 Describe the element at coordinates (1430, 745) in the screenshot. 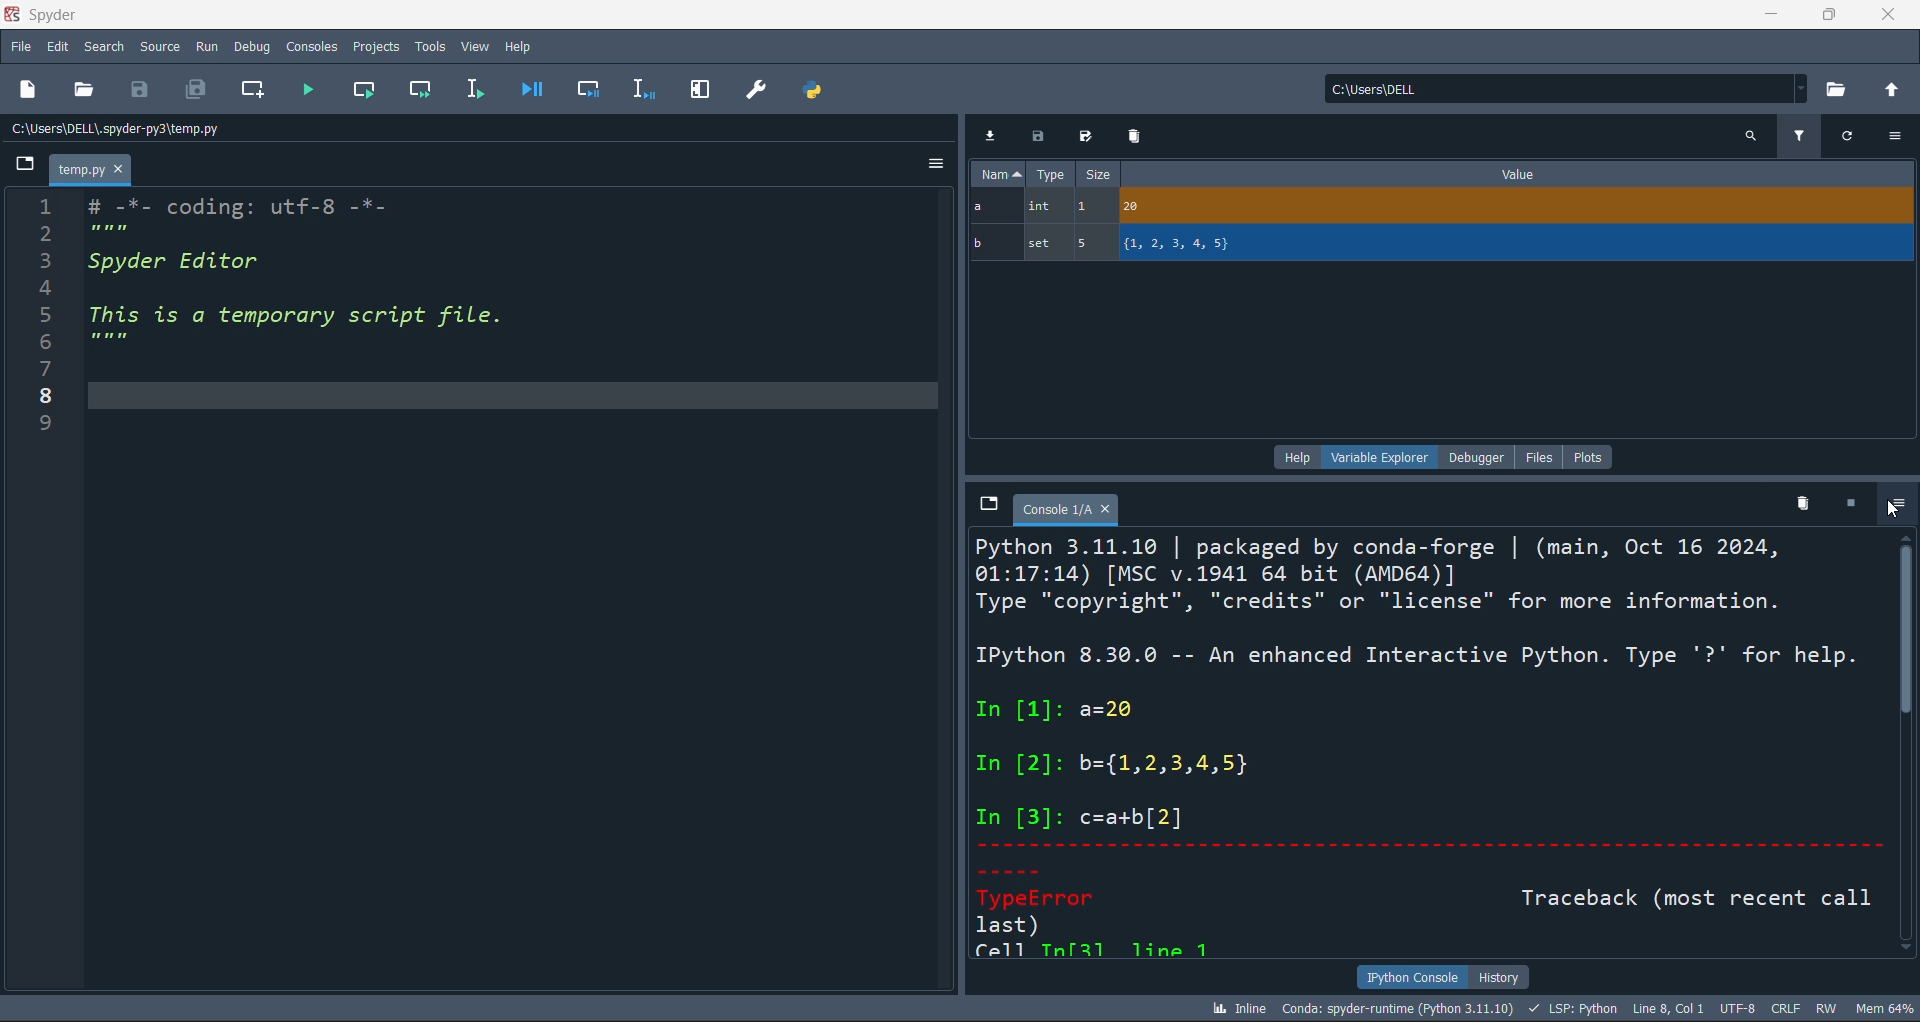

I see `ipython console pane` at that location.